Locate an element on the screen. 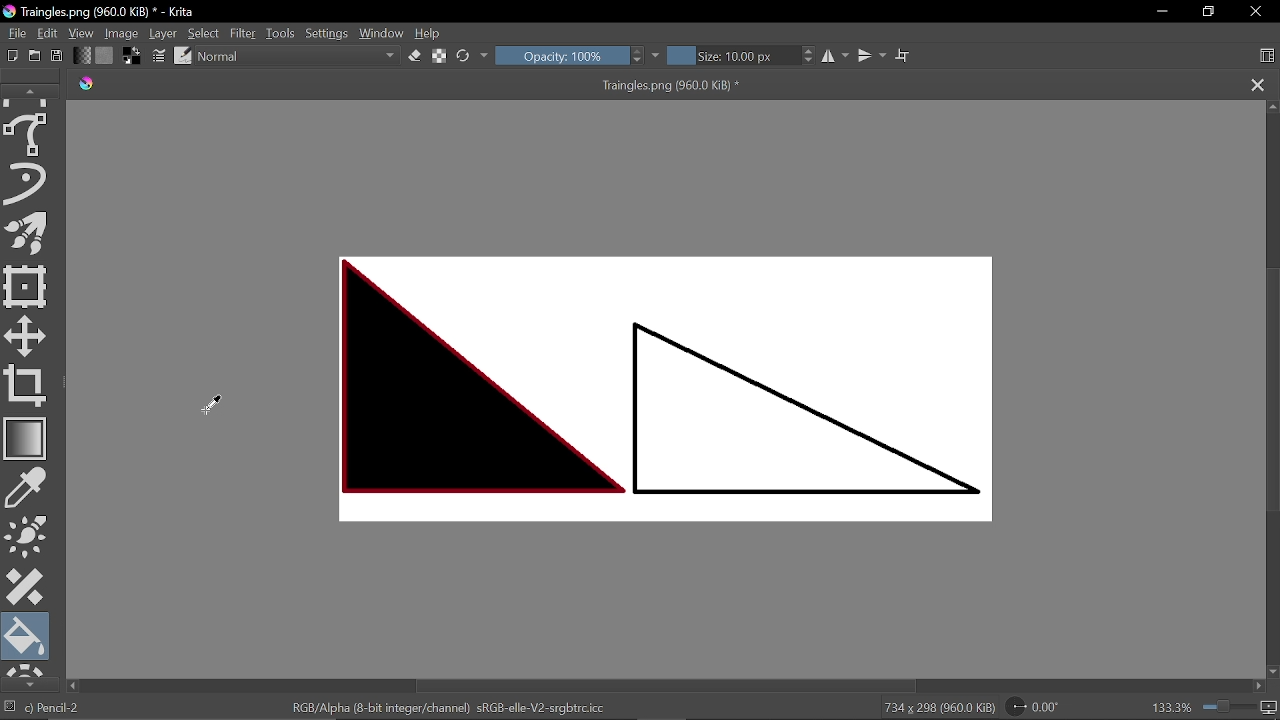 The width and height of the screenshot is (1280, 720). RGB/Alpha (8-bit integer/channel) sRGB-elle-V2-srgbtrc.icc is located at coordinates (444, 709).